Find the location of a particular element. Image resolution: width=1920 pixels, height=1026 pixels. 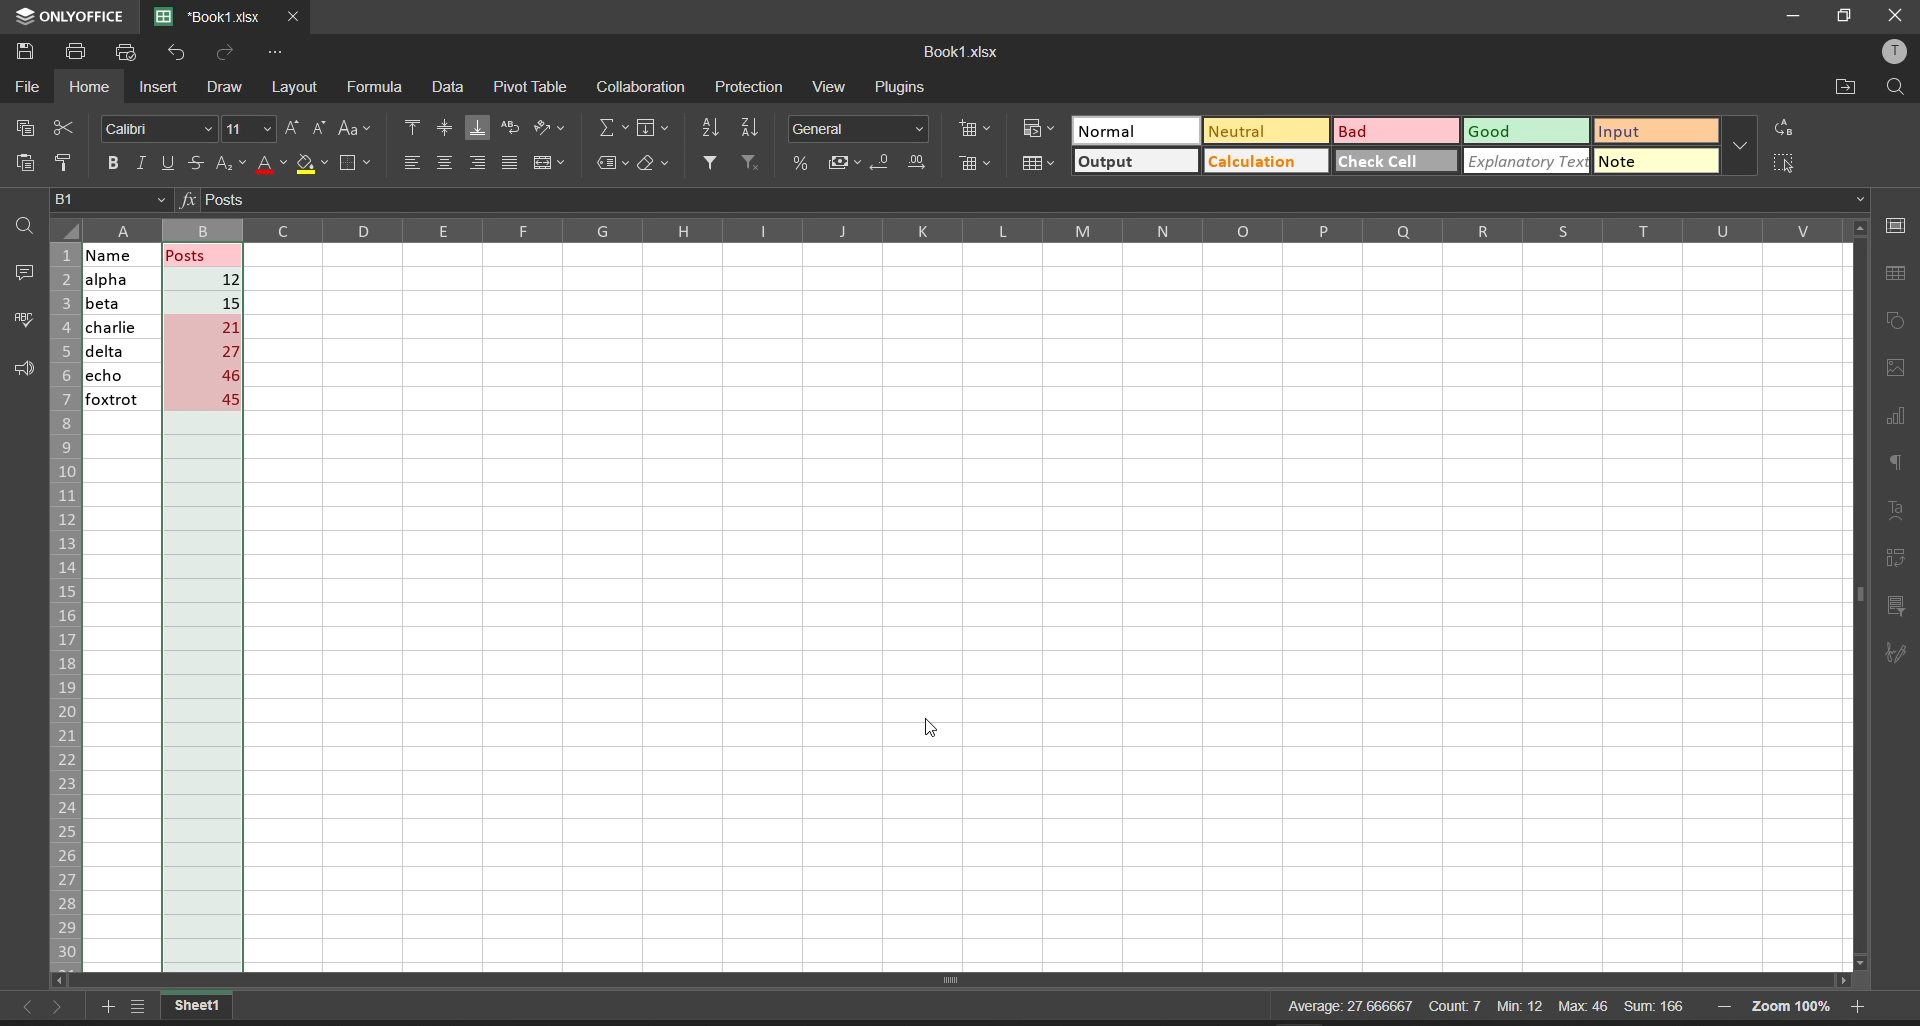

input is located at coordinates (1622, 131).